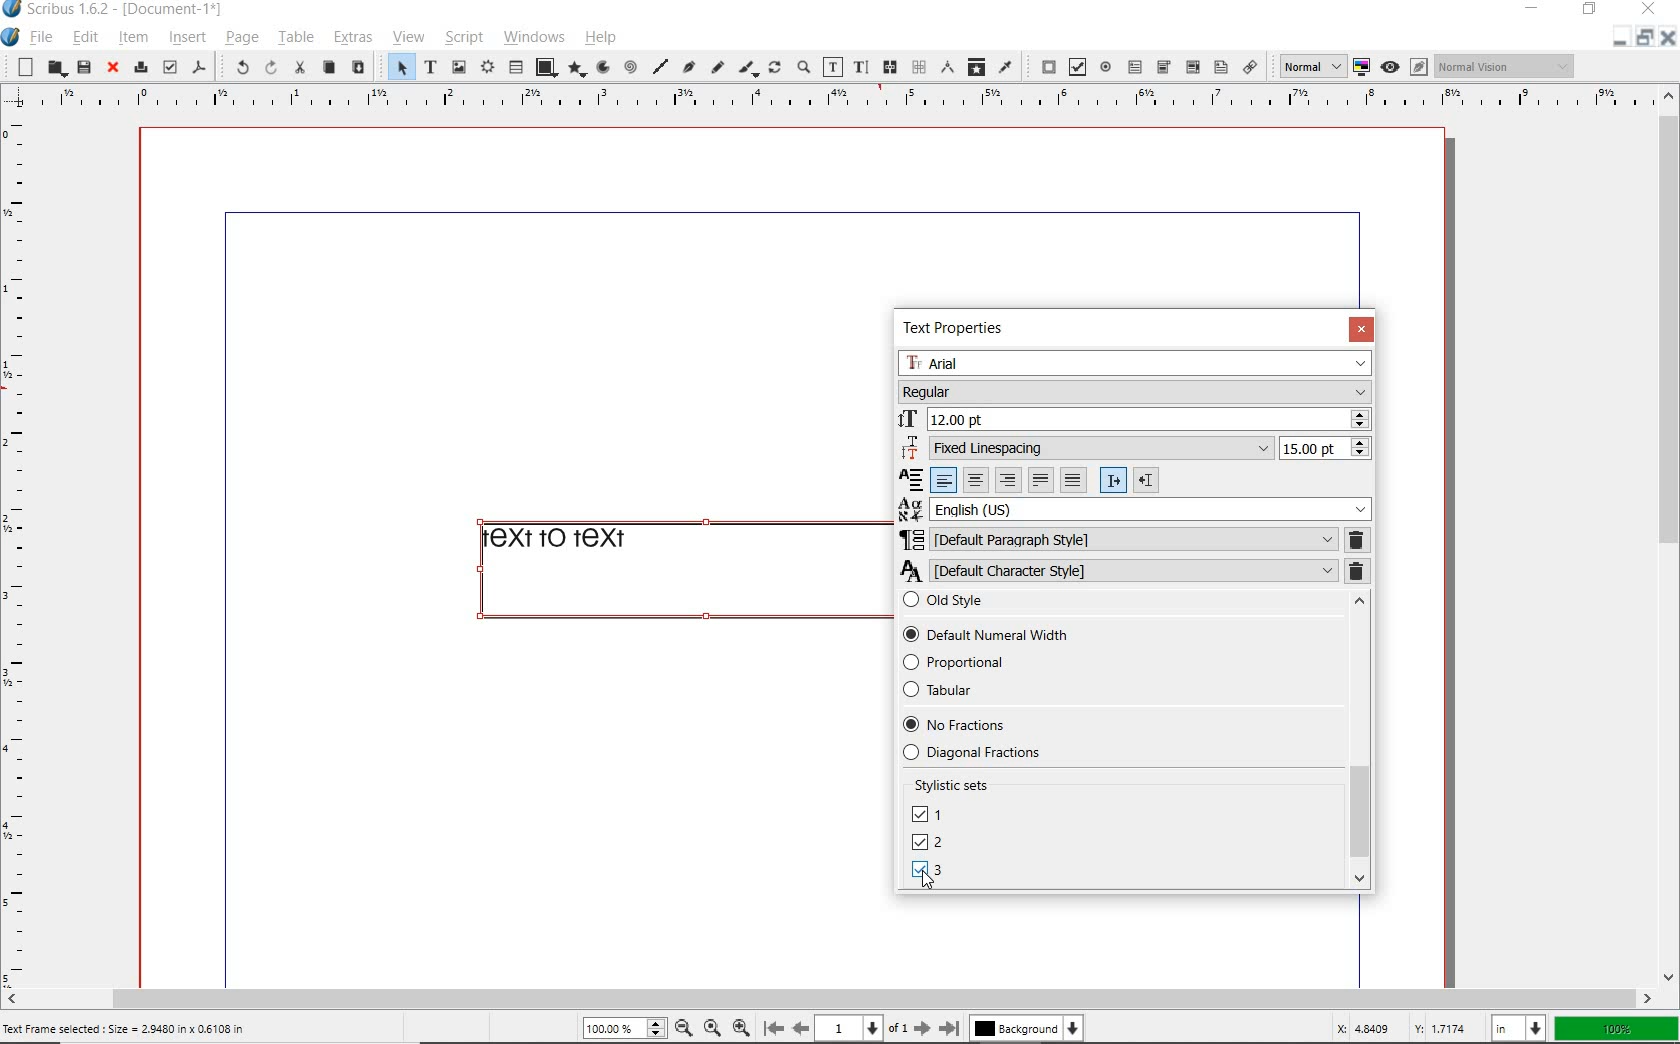 Image resolution: width=1680 pixels, height=1044 pixels. Describe the element at coordinates (55, 69) in the screenshot. I see `open` at that location.